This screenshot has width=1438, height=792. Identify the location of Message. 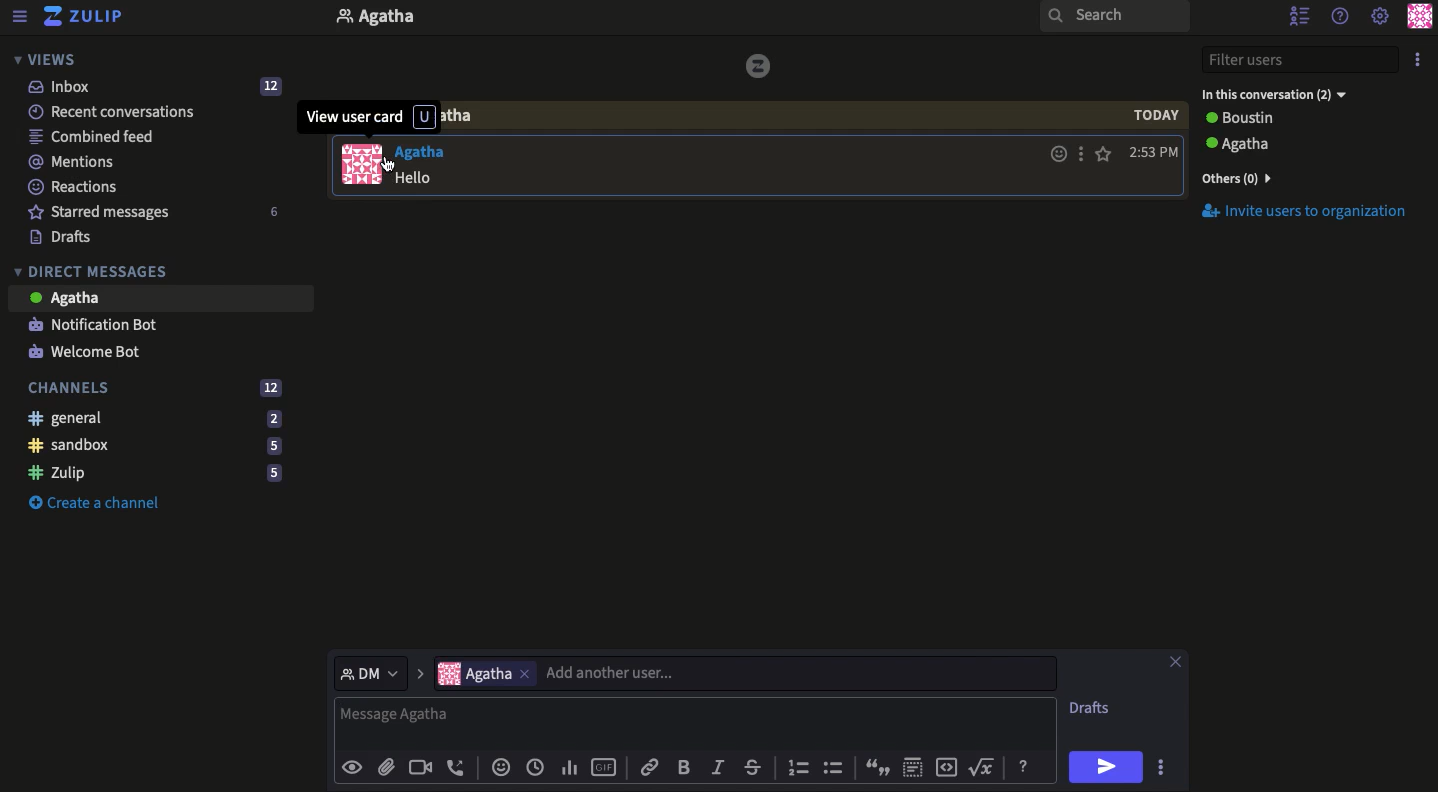
(161, 298).